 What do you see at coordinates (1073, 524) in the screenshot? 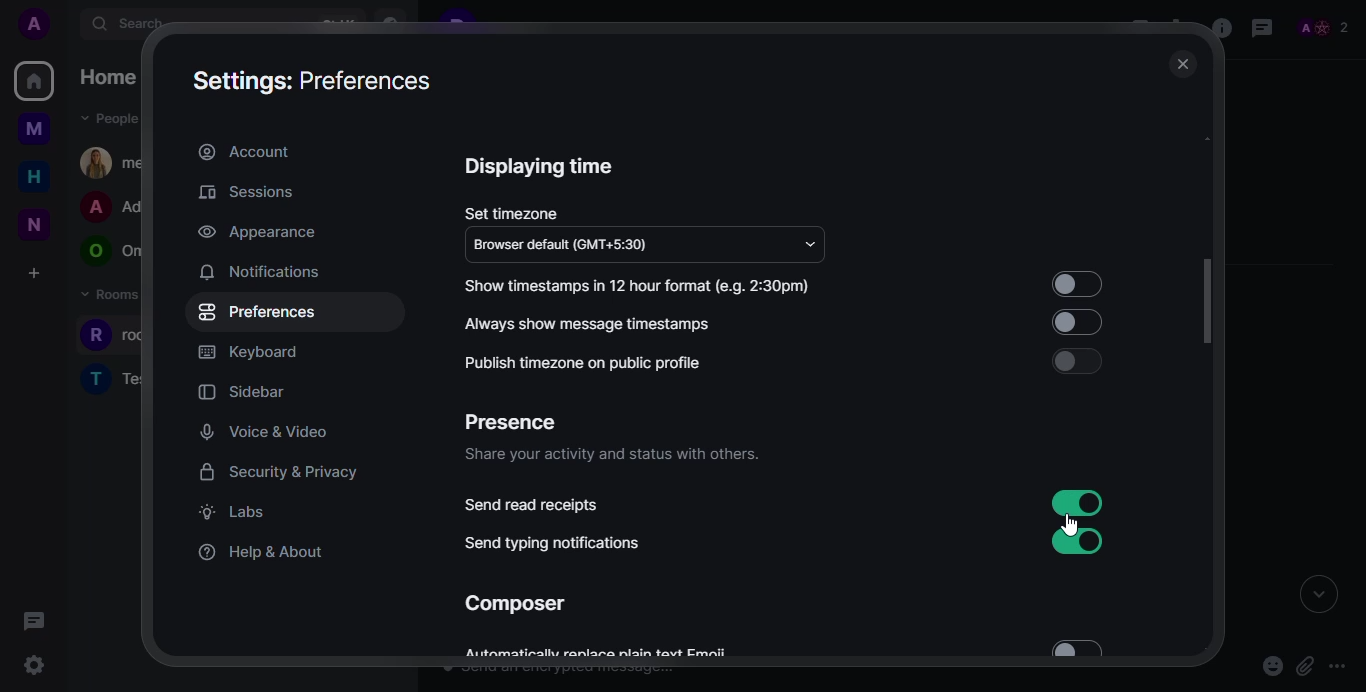
I see `cursor` at bounding box center [1073, 524].